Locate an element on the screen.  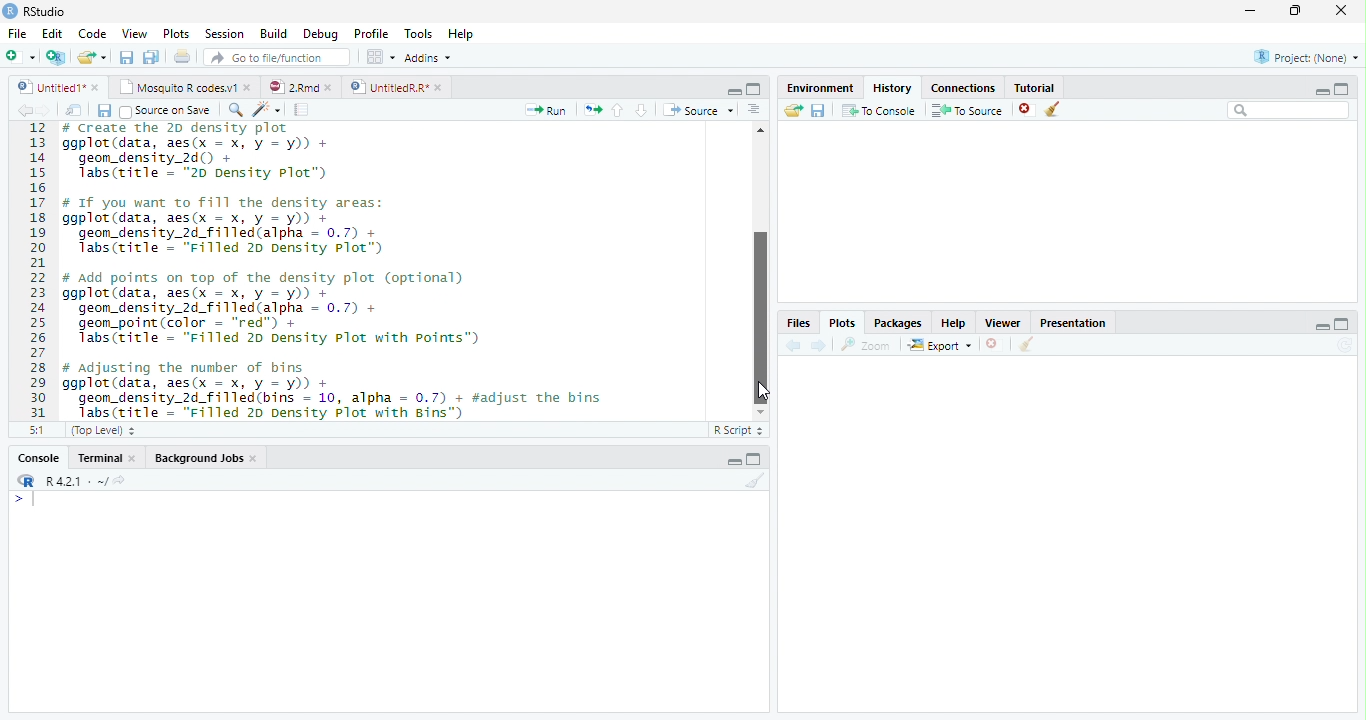
Project: (None) is located at coordinates (1305, 57).